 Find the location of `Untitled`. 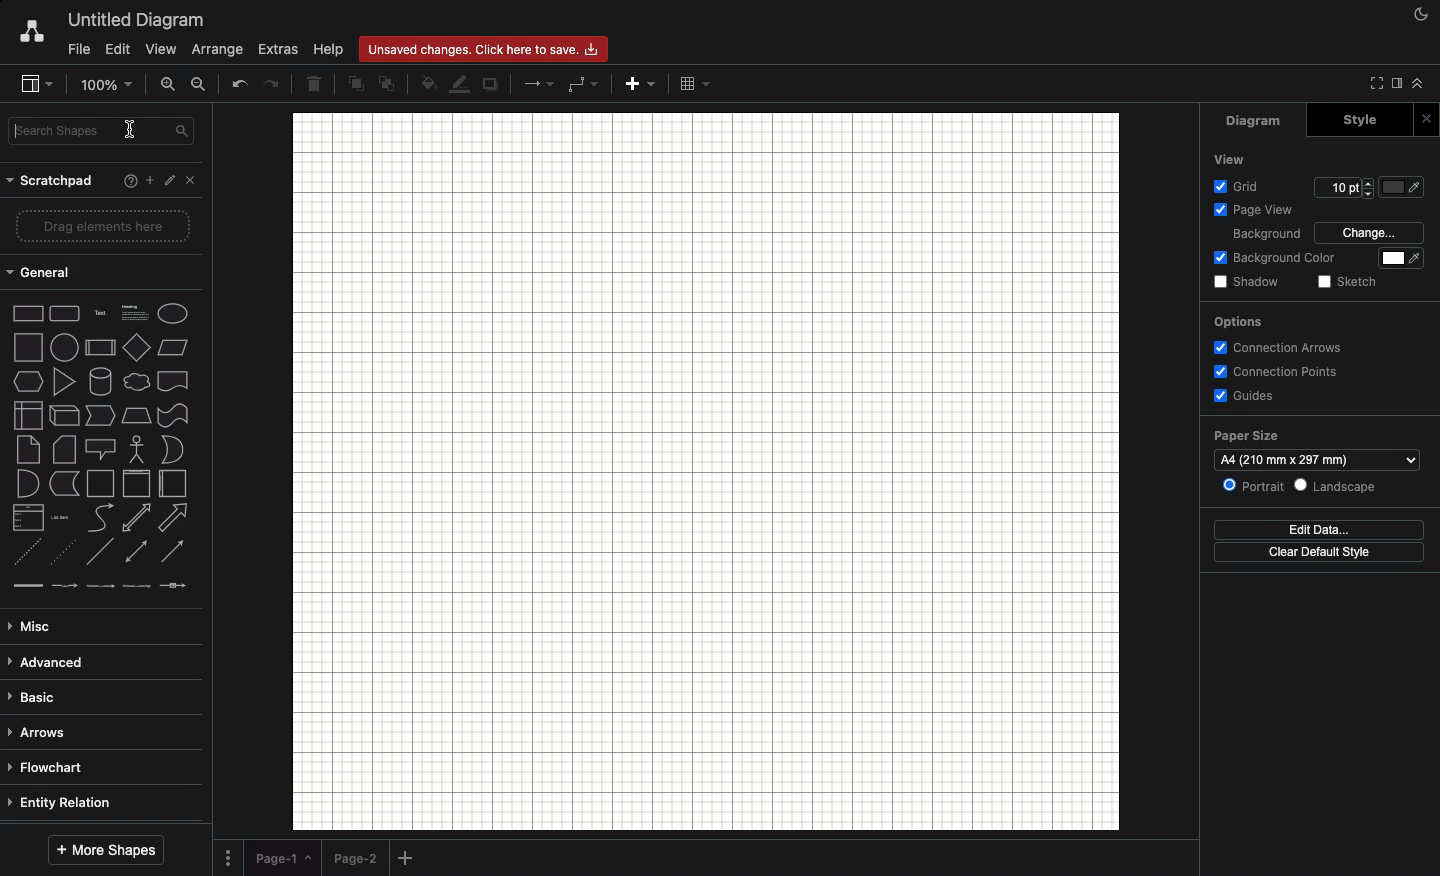

Untitled is located at coordinates (137, 21).